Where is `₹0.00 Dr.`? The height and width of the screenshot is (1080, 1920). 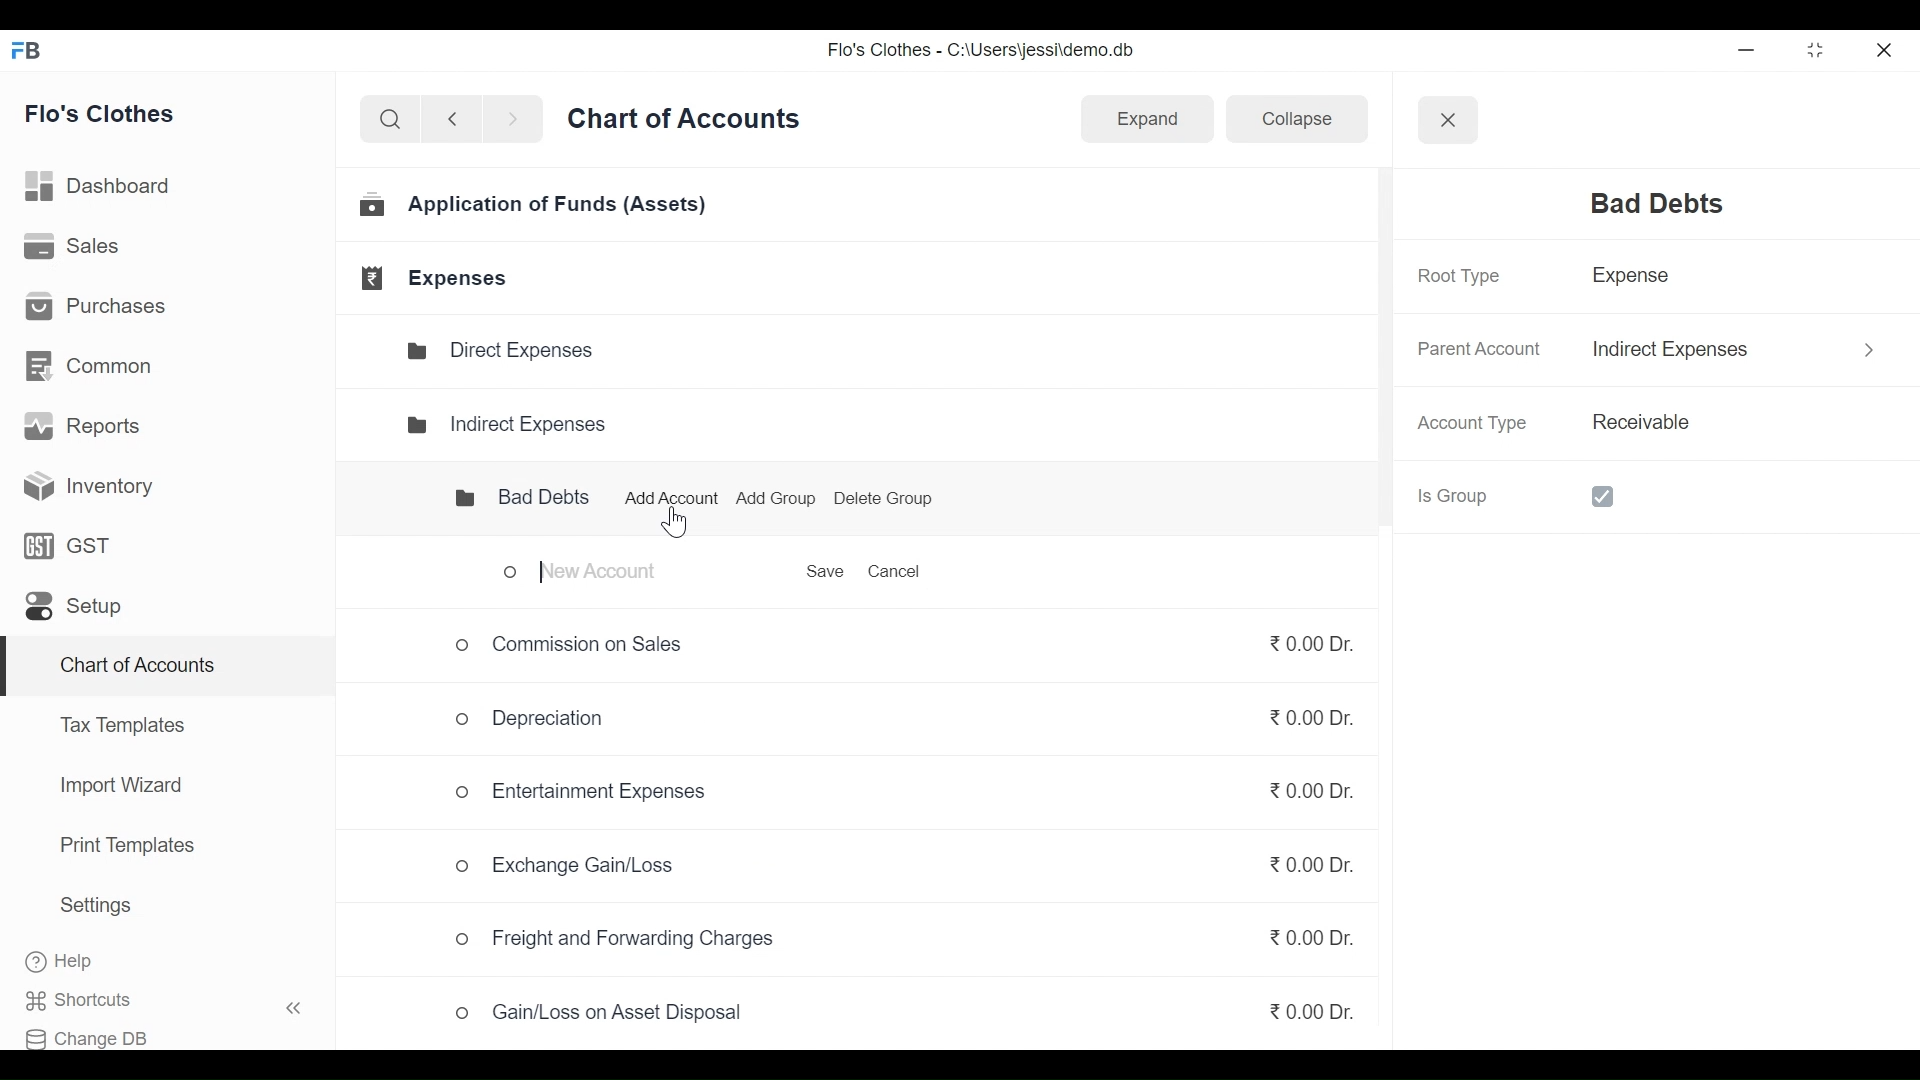 ₹0.00 Dr. is located at coordinates (1306, 725).